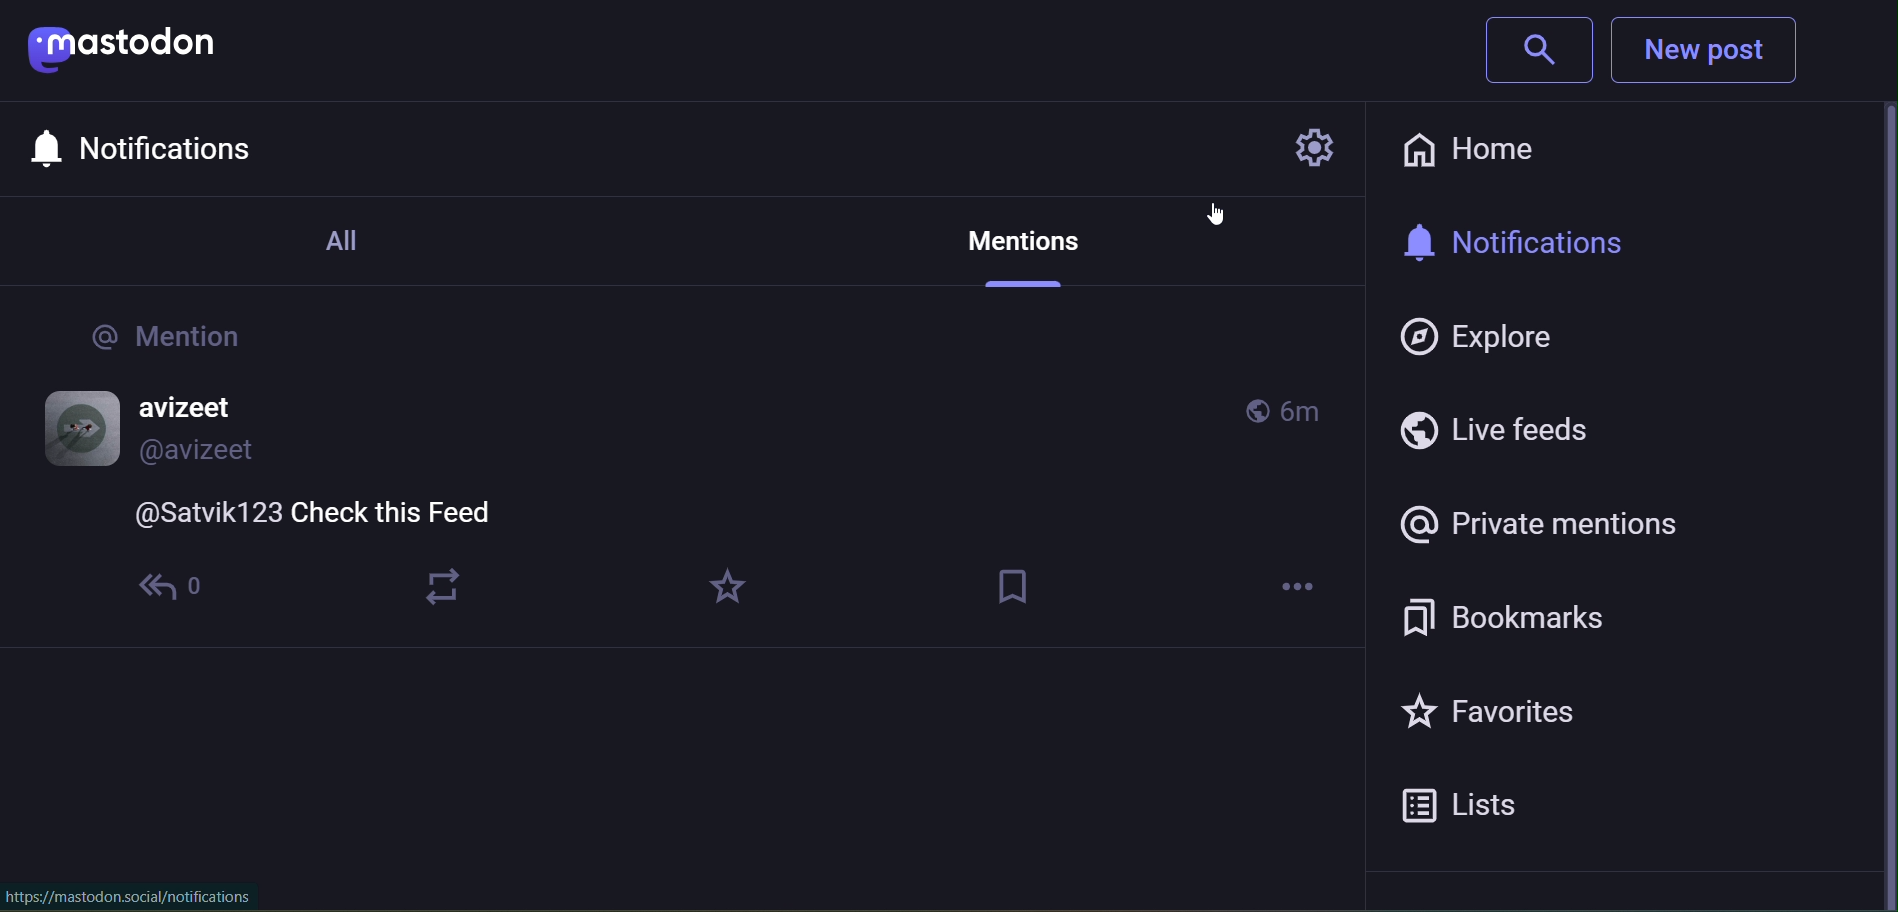 The height and width of the screenshot is (912, 1898). What do you see at coordinates (78, 427) in the screenshot?
I see `profile picture` at bounding box center [78, 427].